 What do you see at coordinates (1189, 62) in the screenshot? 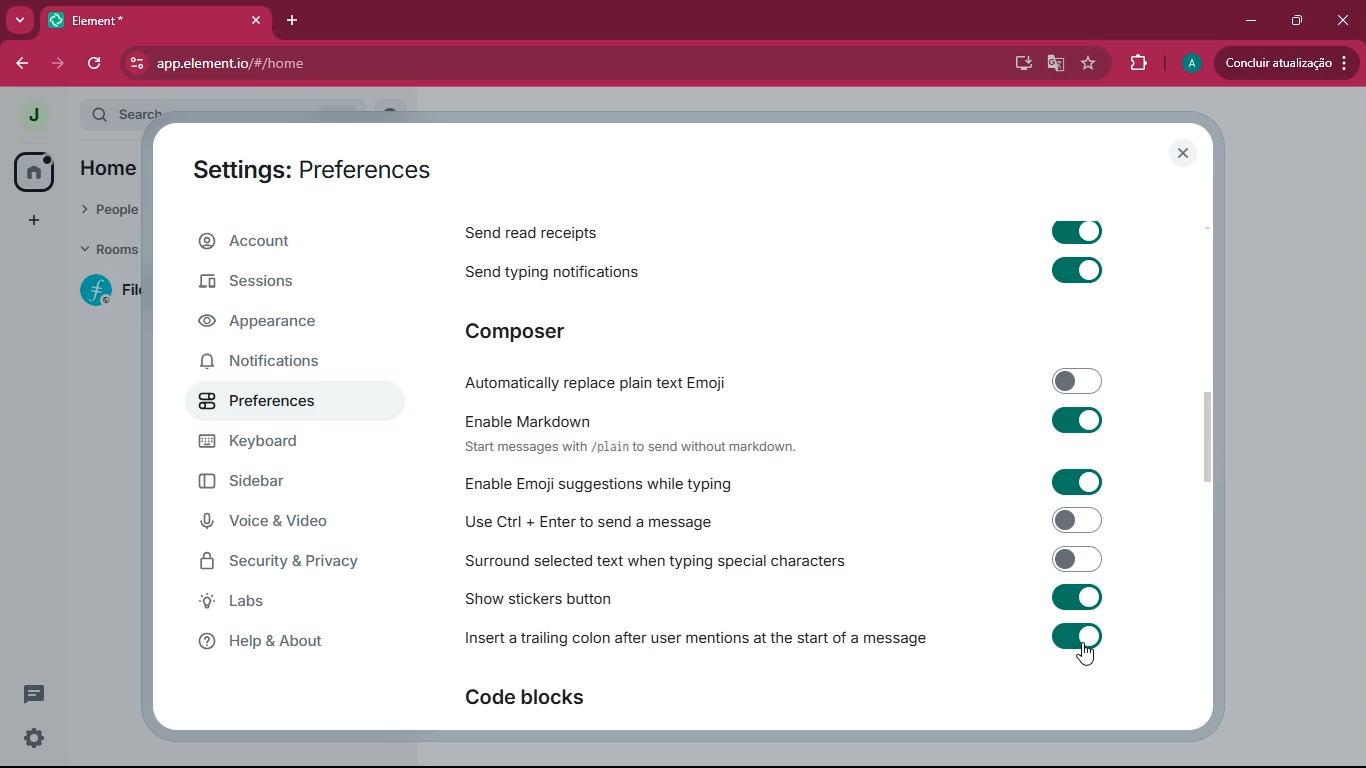
I see `profile` at bounding box center [1189, 62].